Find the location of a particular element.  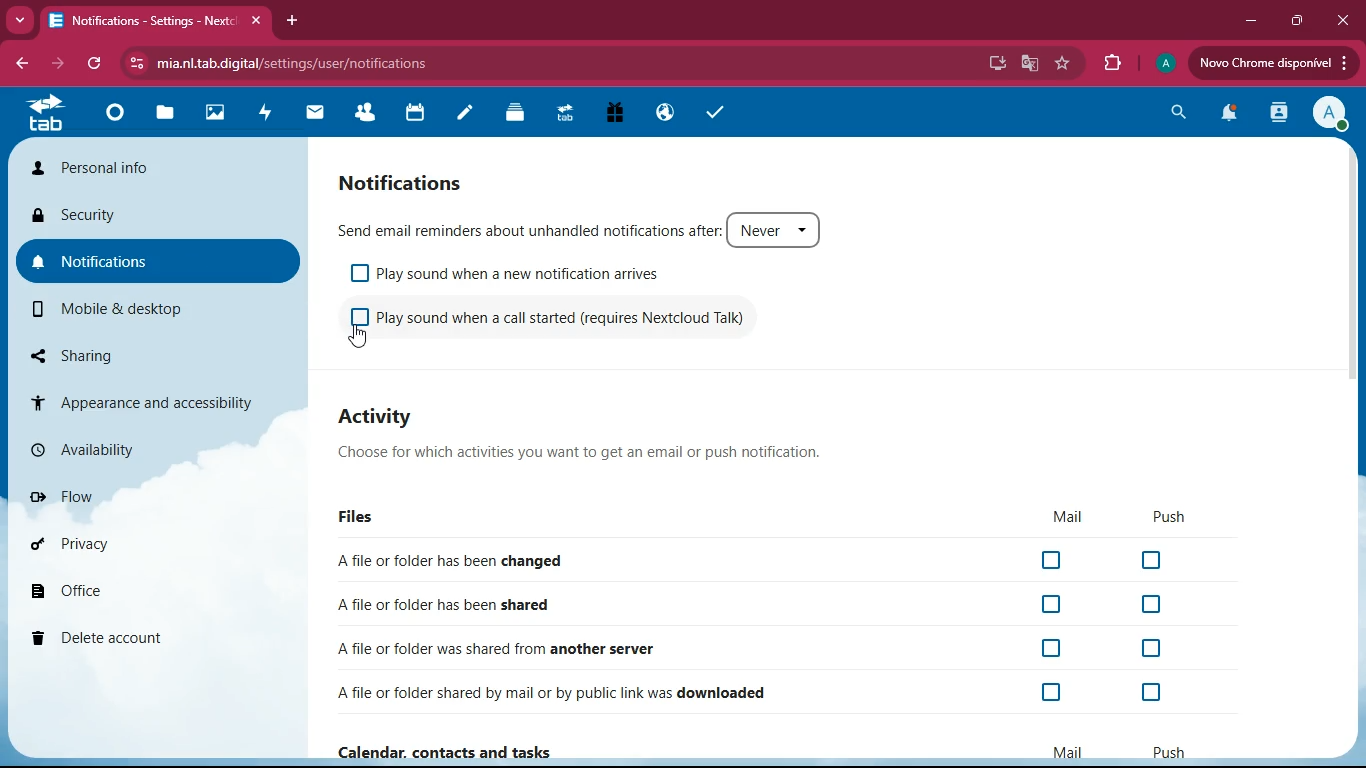

off is located at coordinates (360, 273).